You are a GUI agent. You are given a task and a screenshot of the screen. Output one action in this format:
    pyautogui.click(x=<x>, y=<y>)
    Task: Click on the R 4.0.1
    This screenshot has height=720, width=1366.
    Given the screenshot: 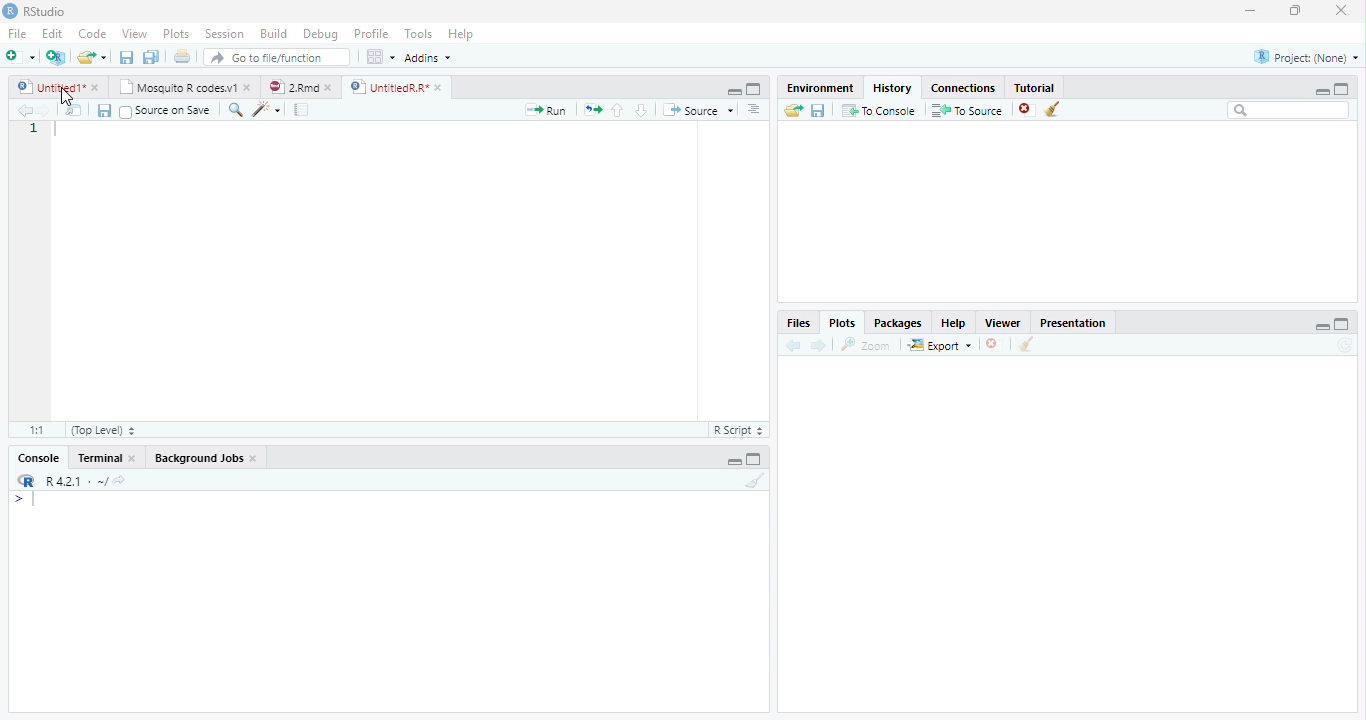 What is the action you would take?
    pyautogui.click(x=78, y=479)
    